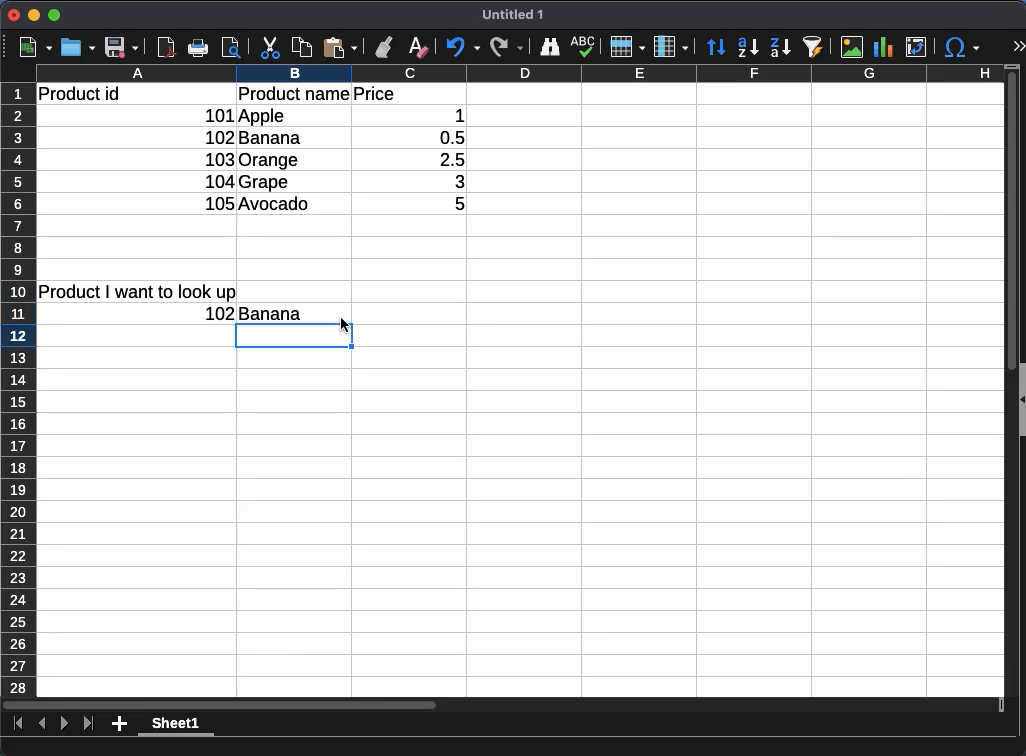 The image size is (1026, 756). Describe the element at coordinates (263, 116) in the screenshot. I see `apple` at that location.